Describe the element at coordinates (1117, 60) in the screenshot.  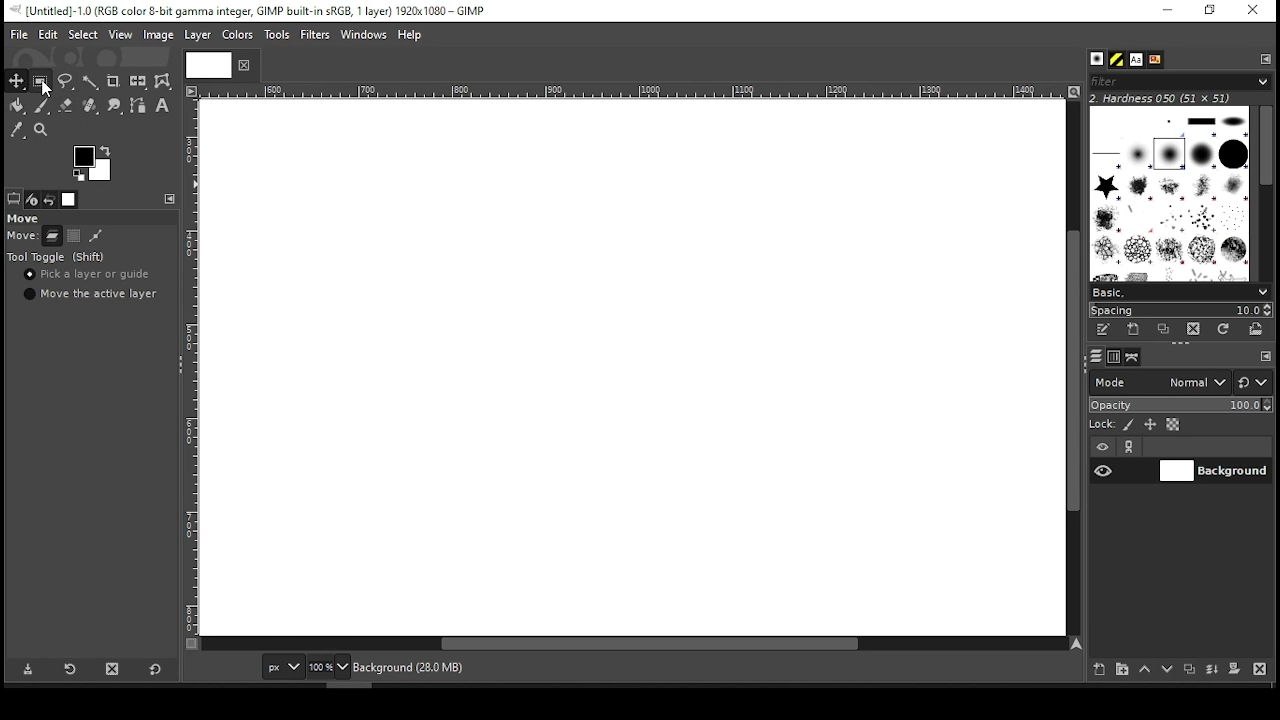
I see `pattern` at that location.